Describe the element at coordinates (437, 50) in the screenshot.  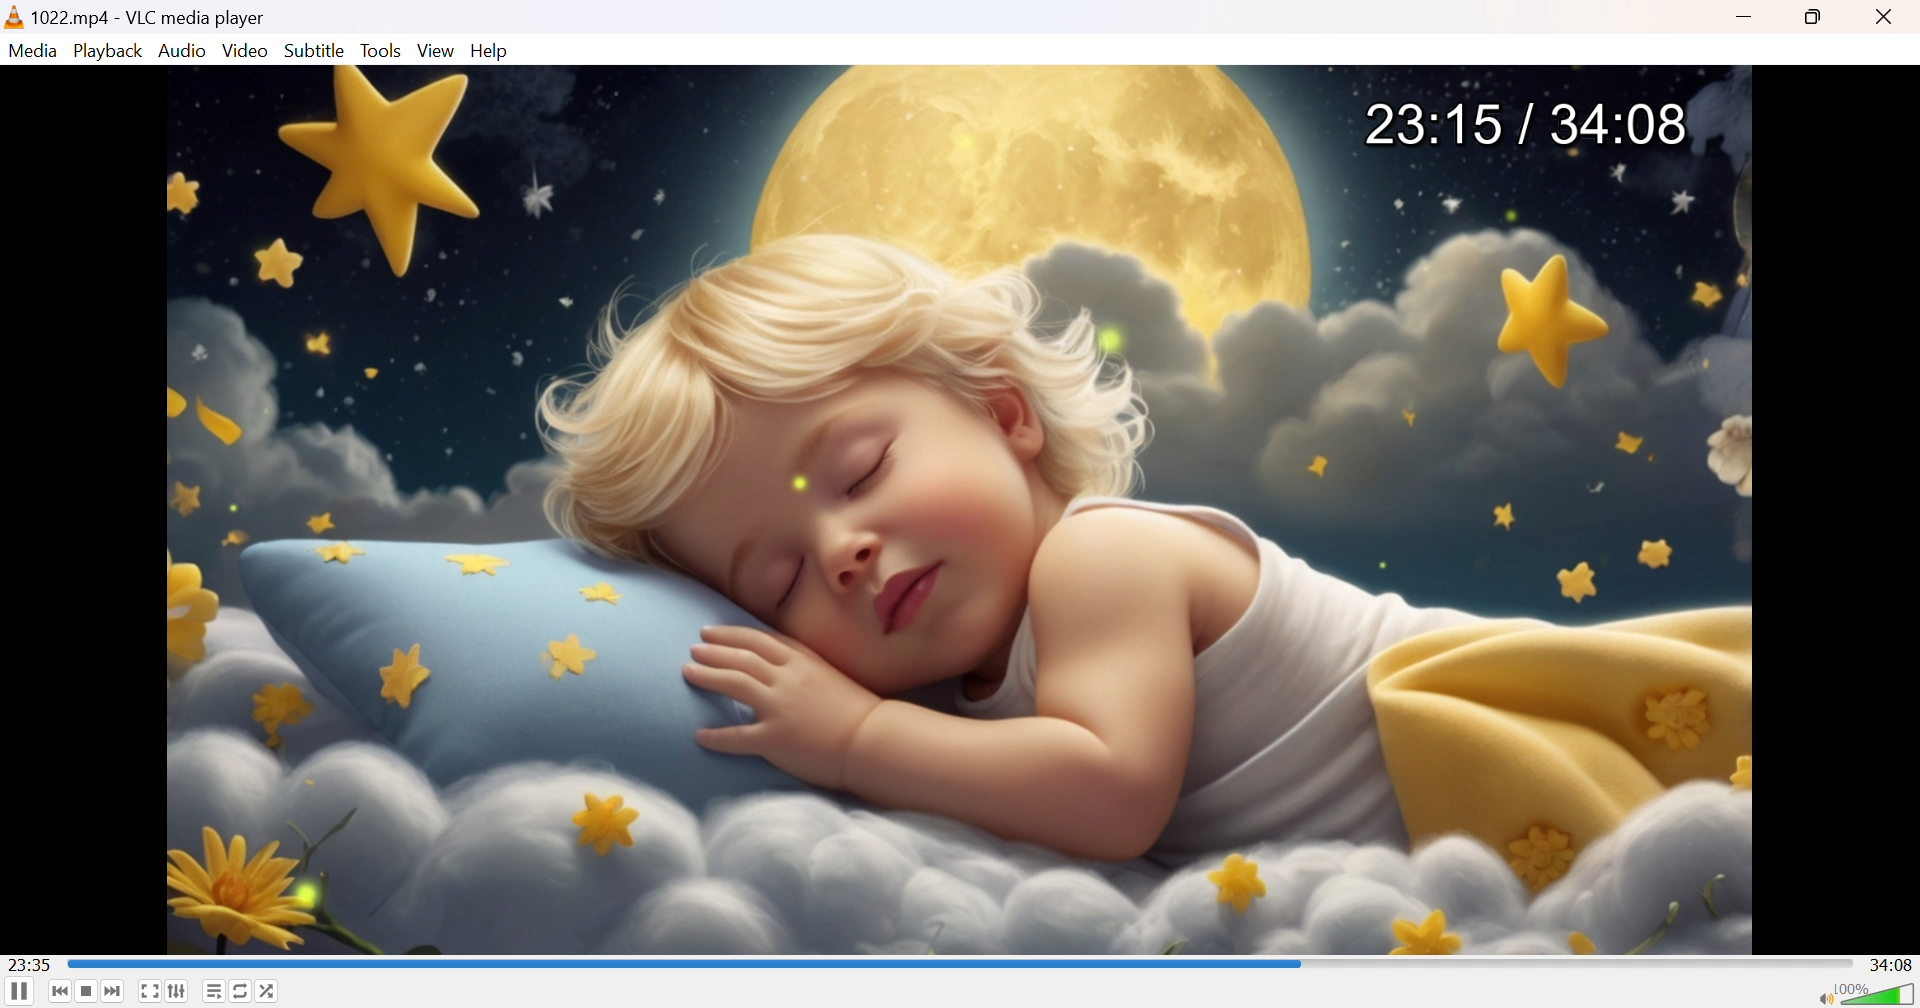
I see `View` at that location.